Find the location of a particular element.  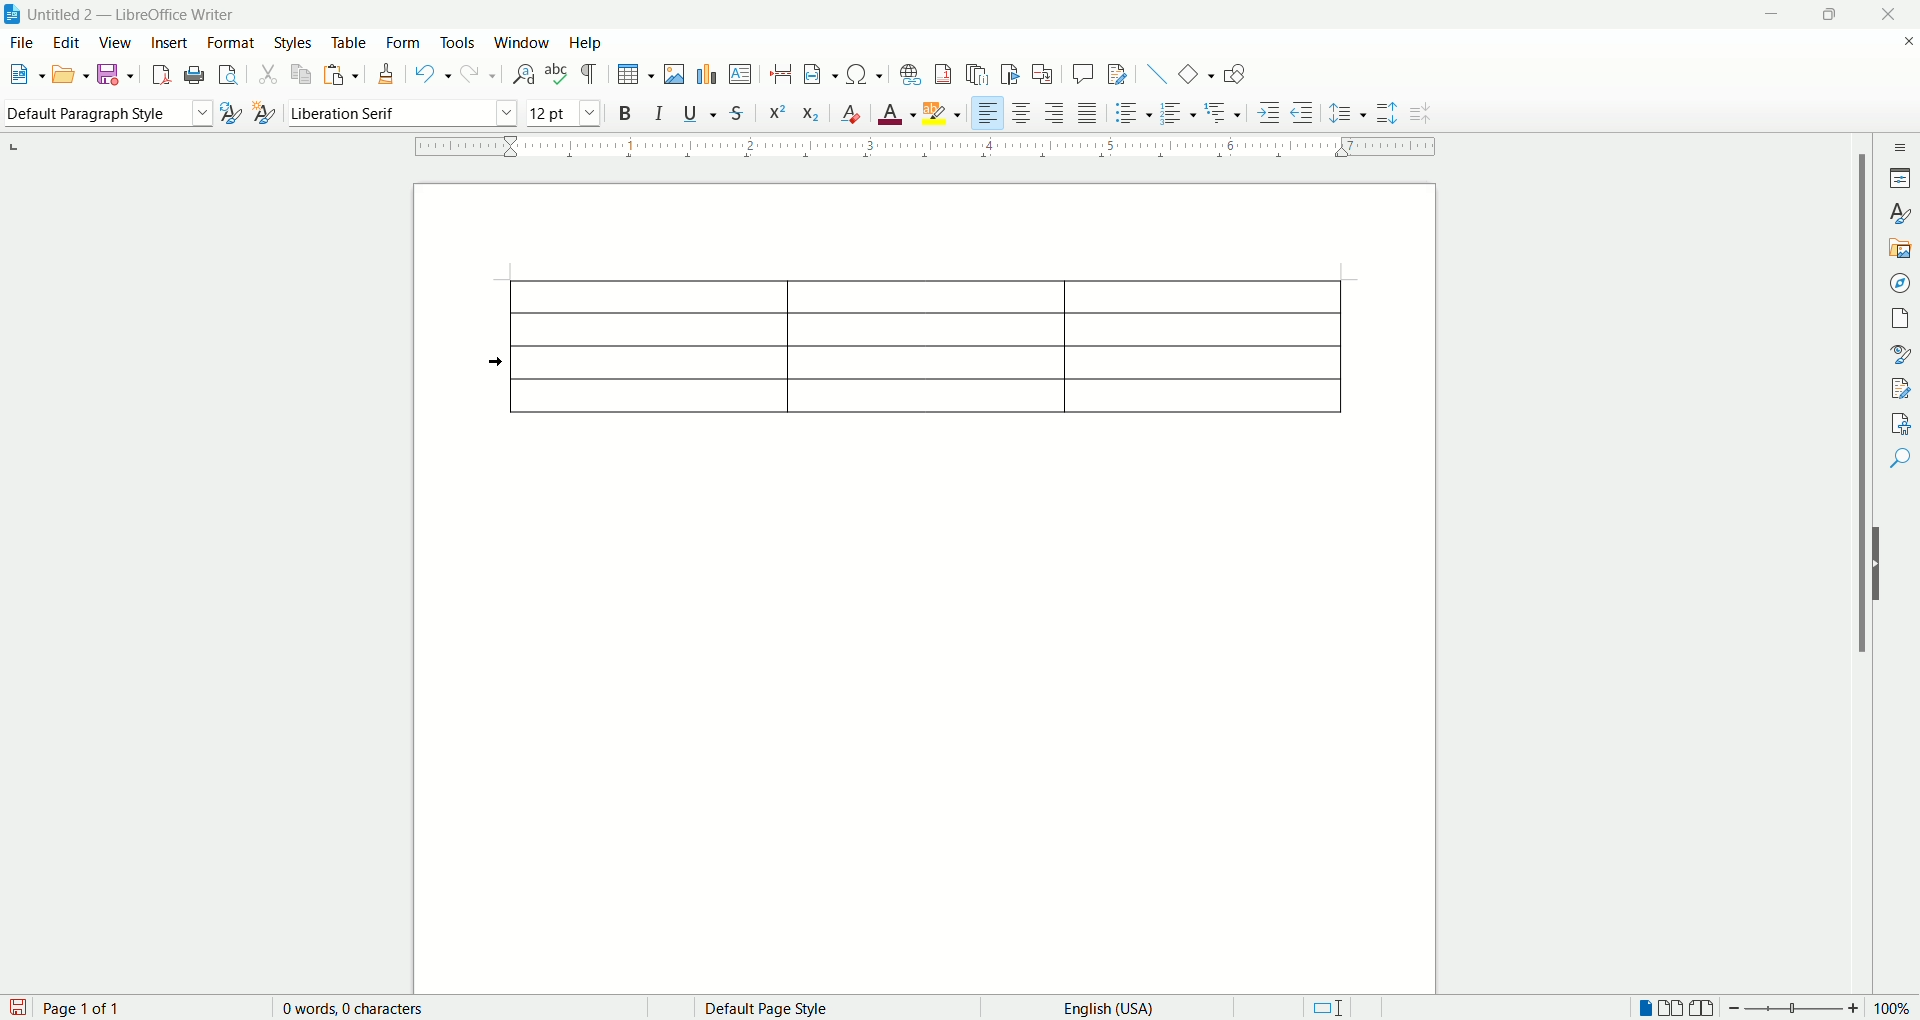

insert comment is located at coordinates (740, 74).